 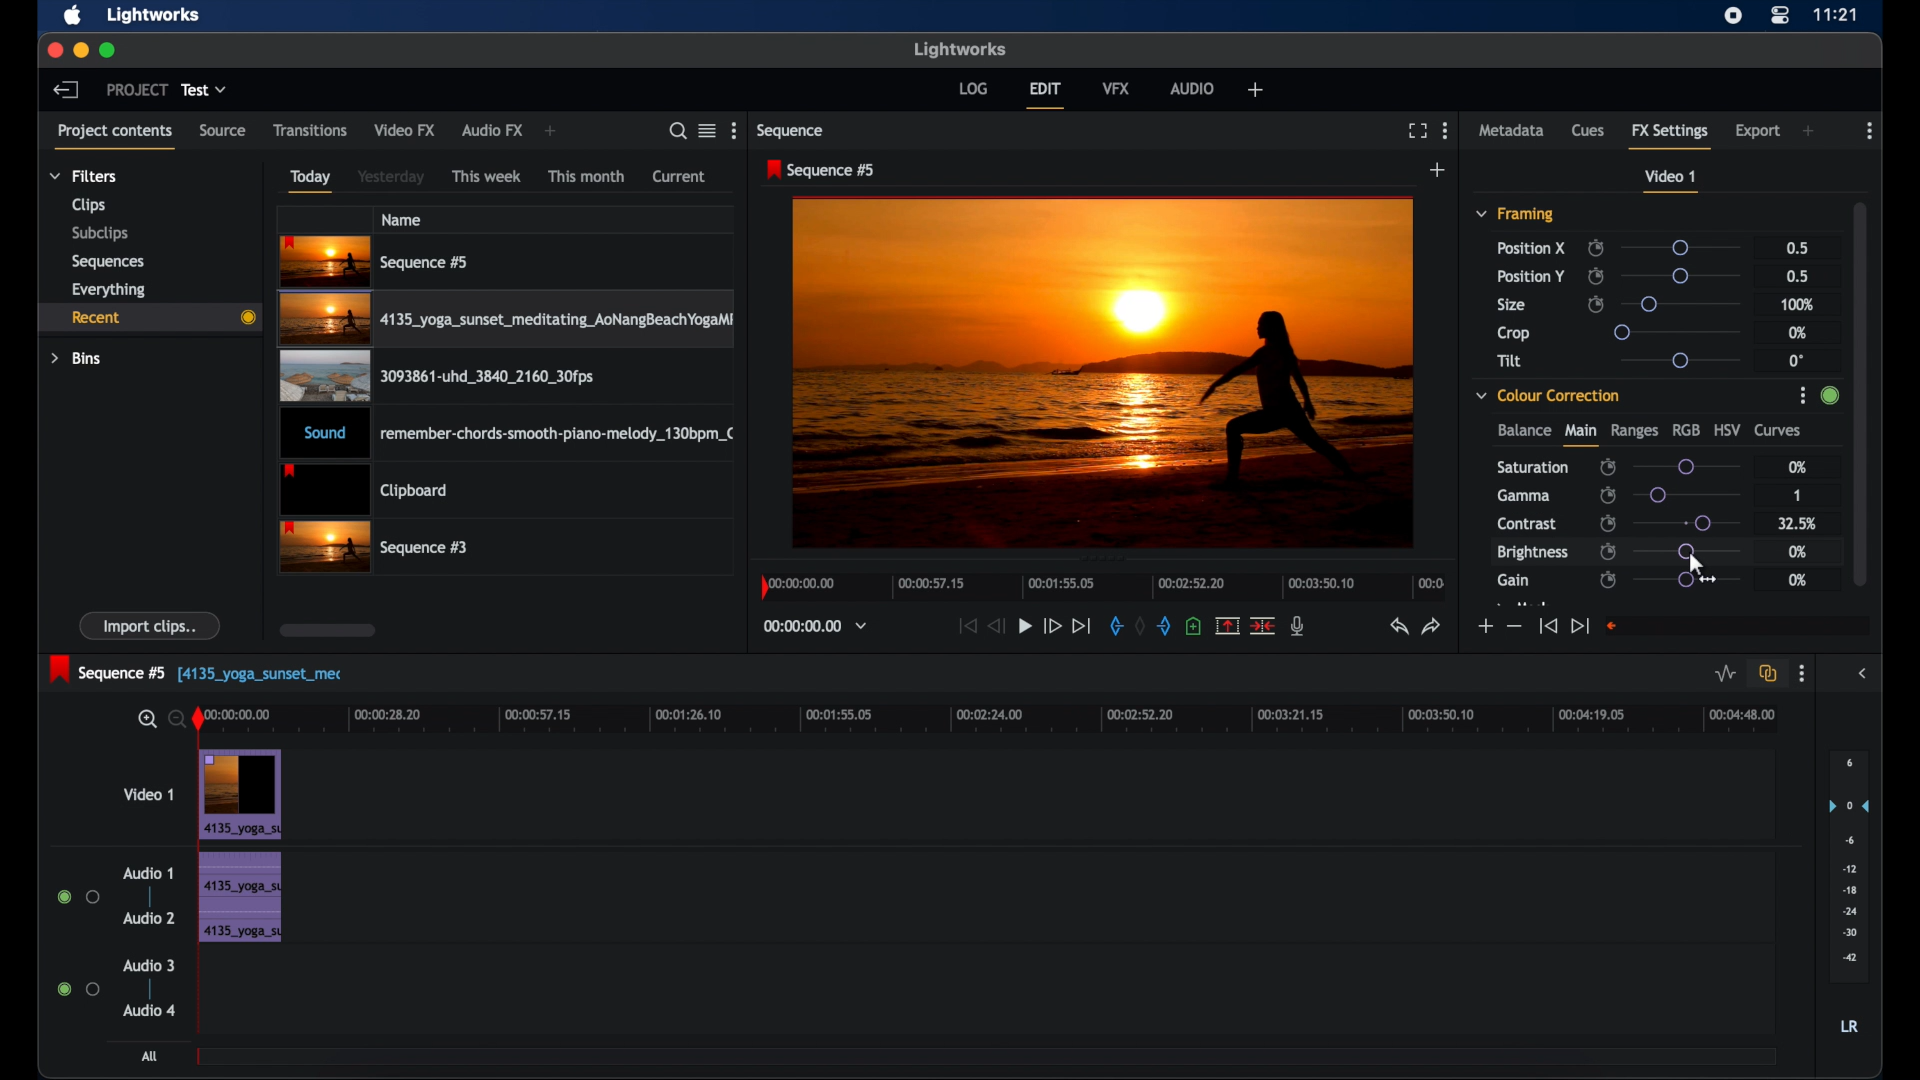 What do you see at coordinates (199, 720) in the screenshot?
I see `playhead` at bounding box center [199, 720].